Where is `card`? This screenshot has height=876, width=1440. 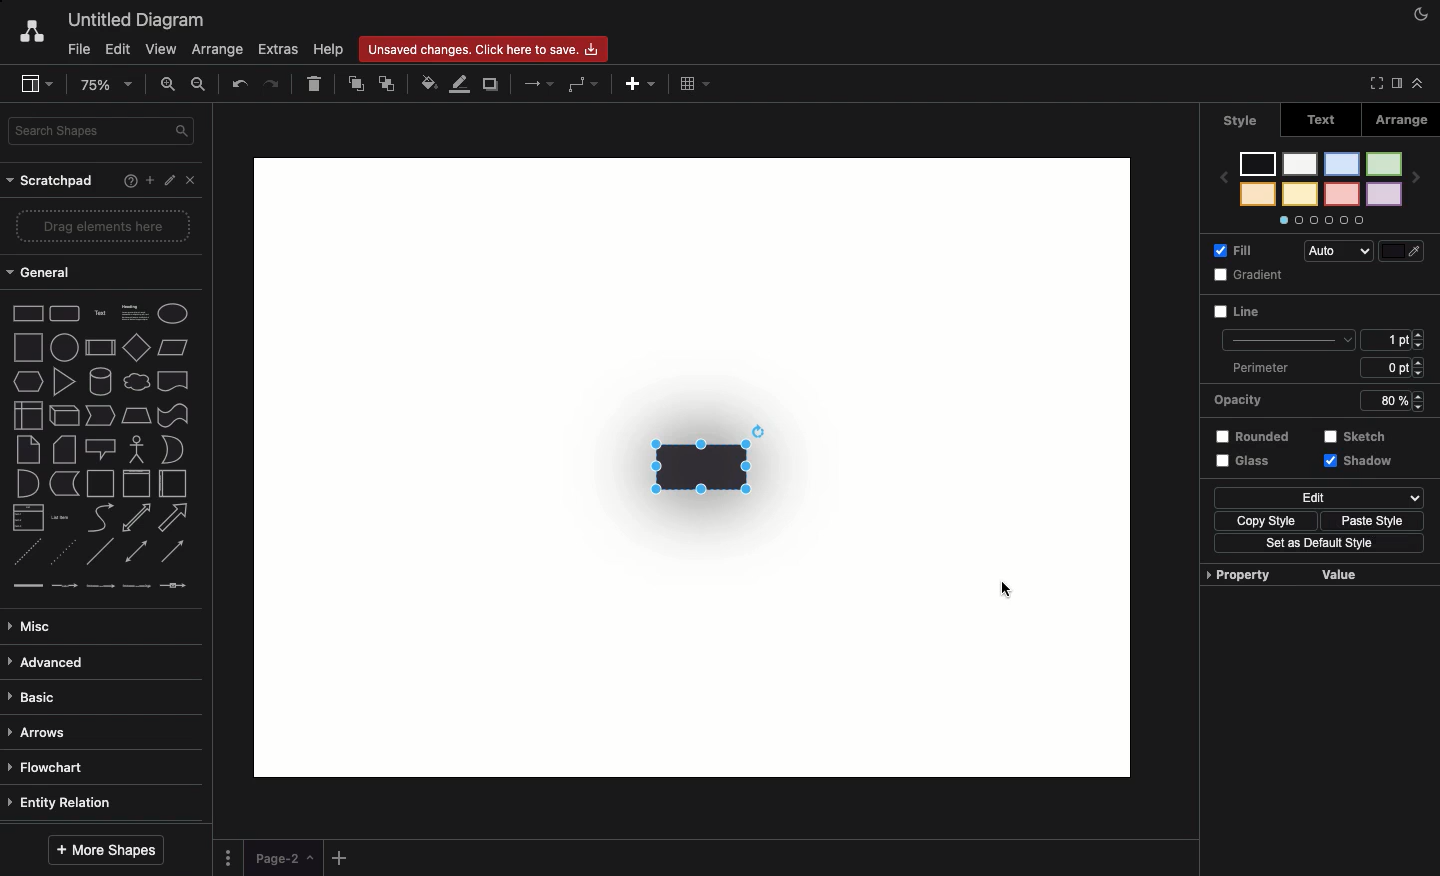
card is located at coordinates (62, 448).